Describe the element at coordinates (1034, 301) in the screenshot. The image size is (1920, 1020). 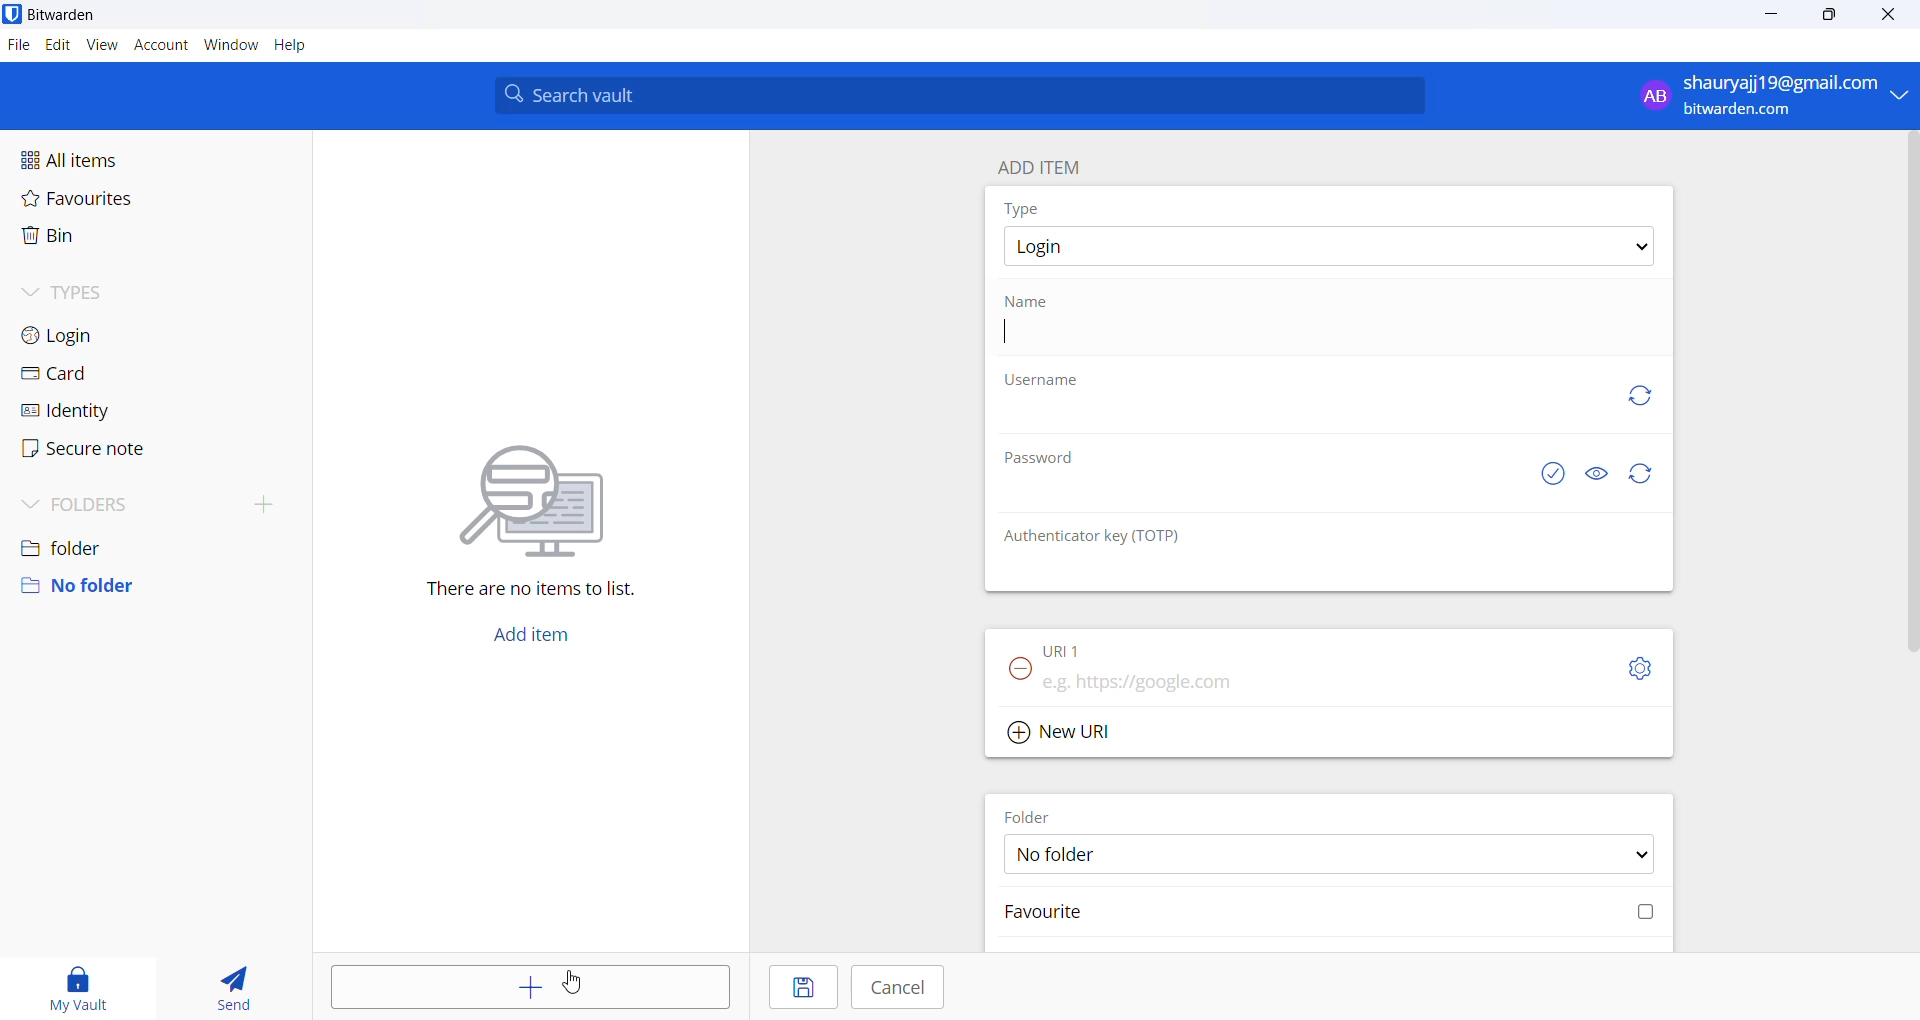
I see `name heading` at that location.